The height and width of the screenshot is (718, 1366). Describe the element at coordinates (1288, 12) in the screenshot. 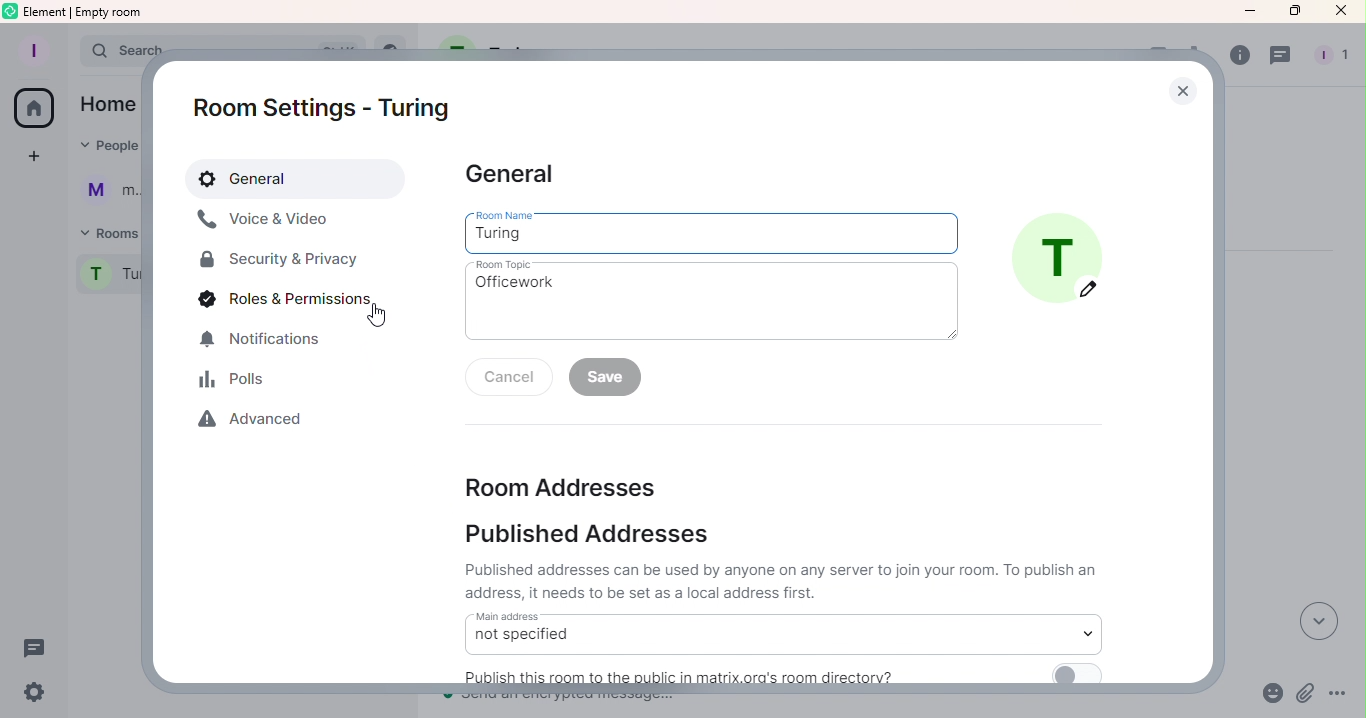

I see `Maximize` at that location.